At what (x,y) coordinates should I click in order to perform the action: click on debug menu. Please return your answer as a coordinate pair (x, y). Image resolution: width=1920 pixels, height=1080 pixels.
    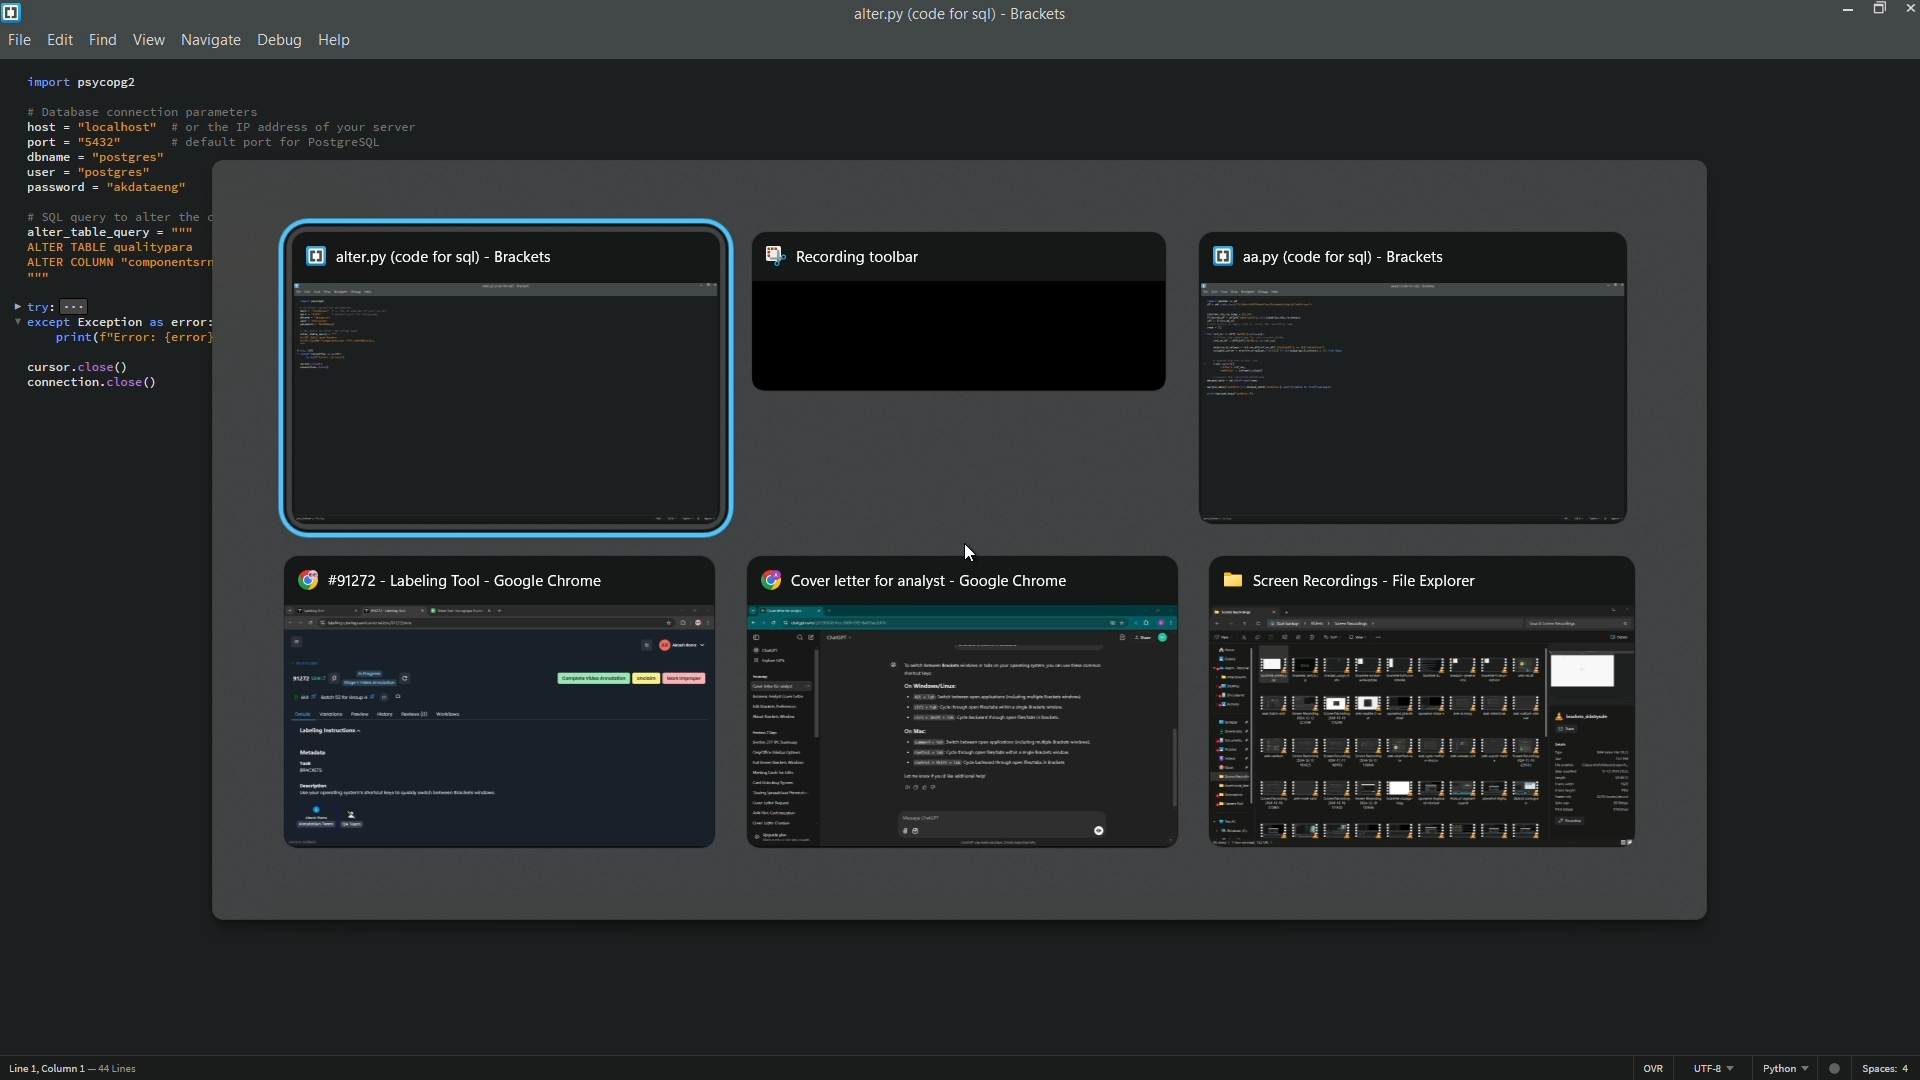
    Looking at the image, I should click on (278, 42).